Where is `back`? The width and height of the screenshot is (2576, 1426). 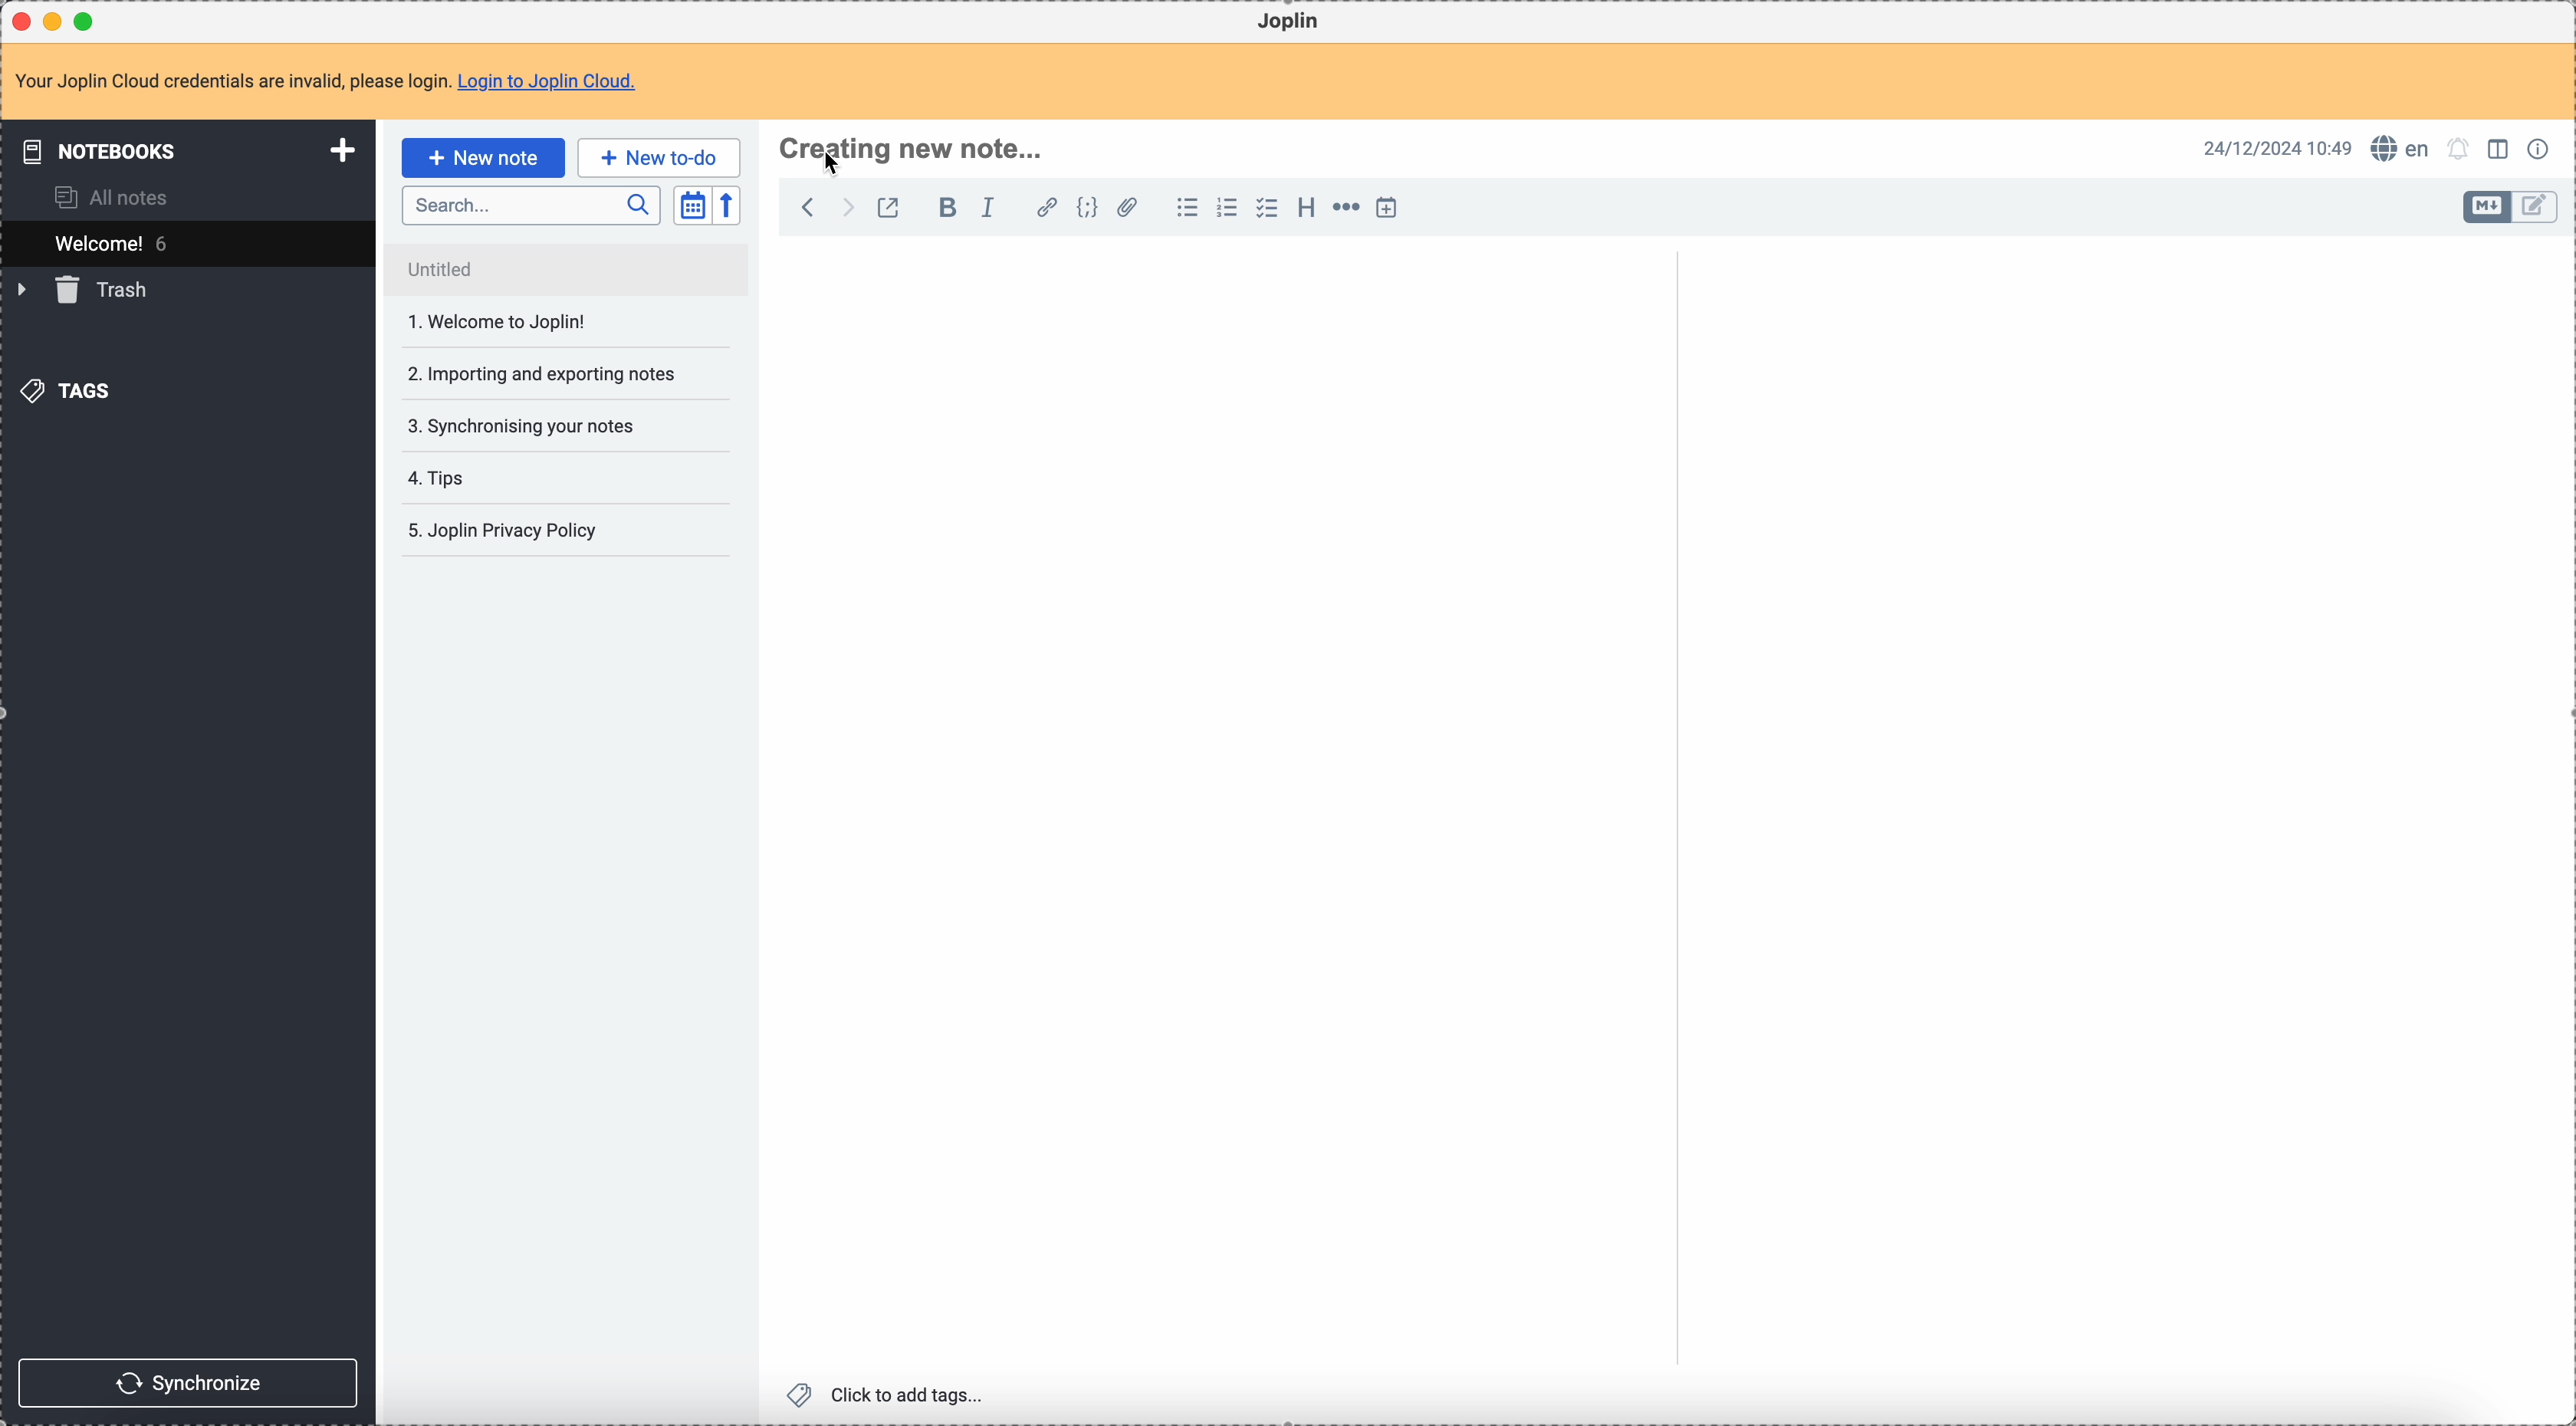 back is located at coordinates (810, 207).